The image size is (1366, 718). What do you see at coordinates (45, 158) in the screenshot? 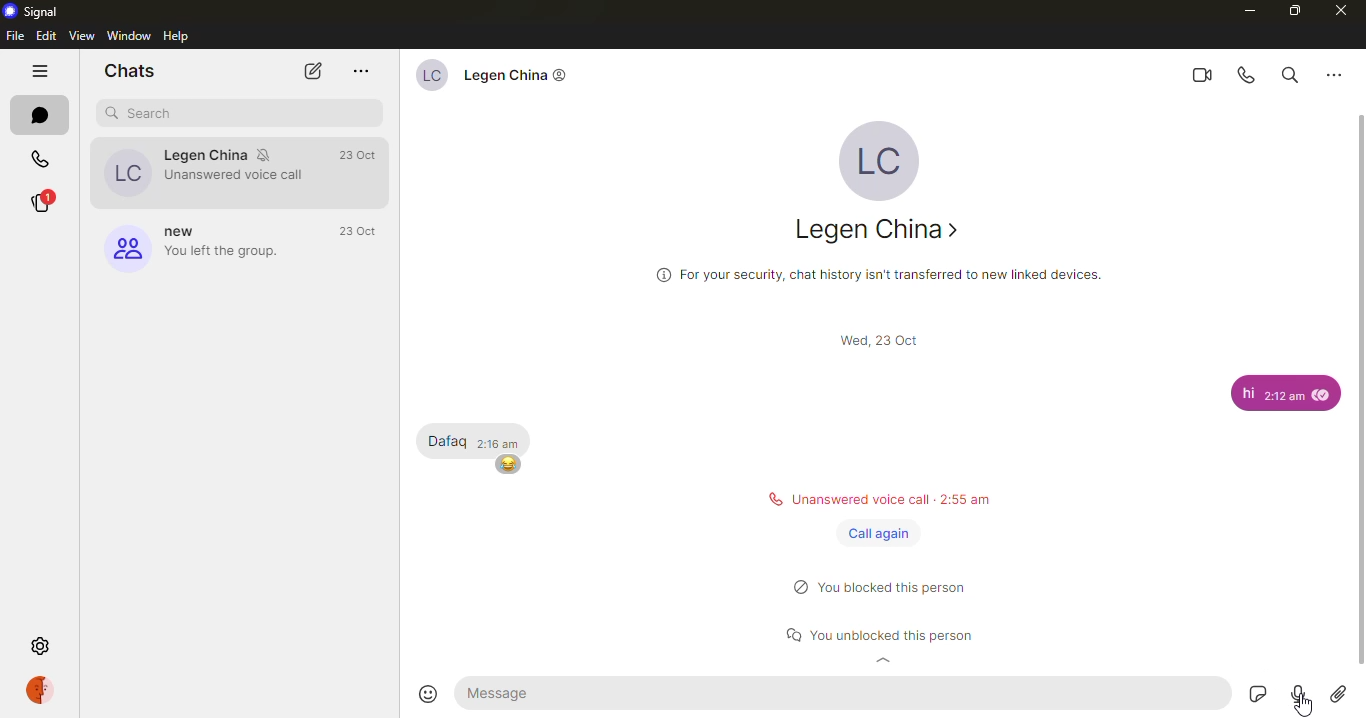
I see `calls` at bounding box center [45, 158].